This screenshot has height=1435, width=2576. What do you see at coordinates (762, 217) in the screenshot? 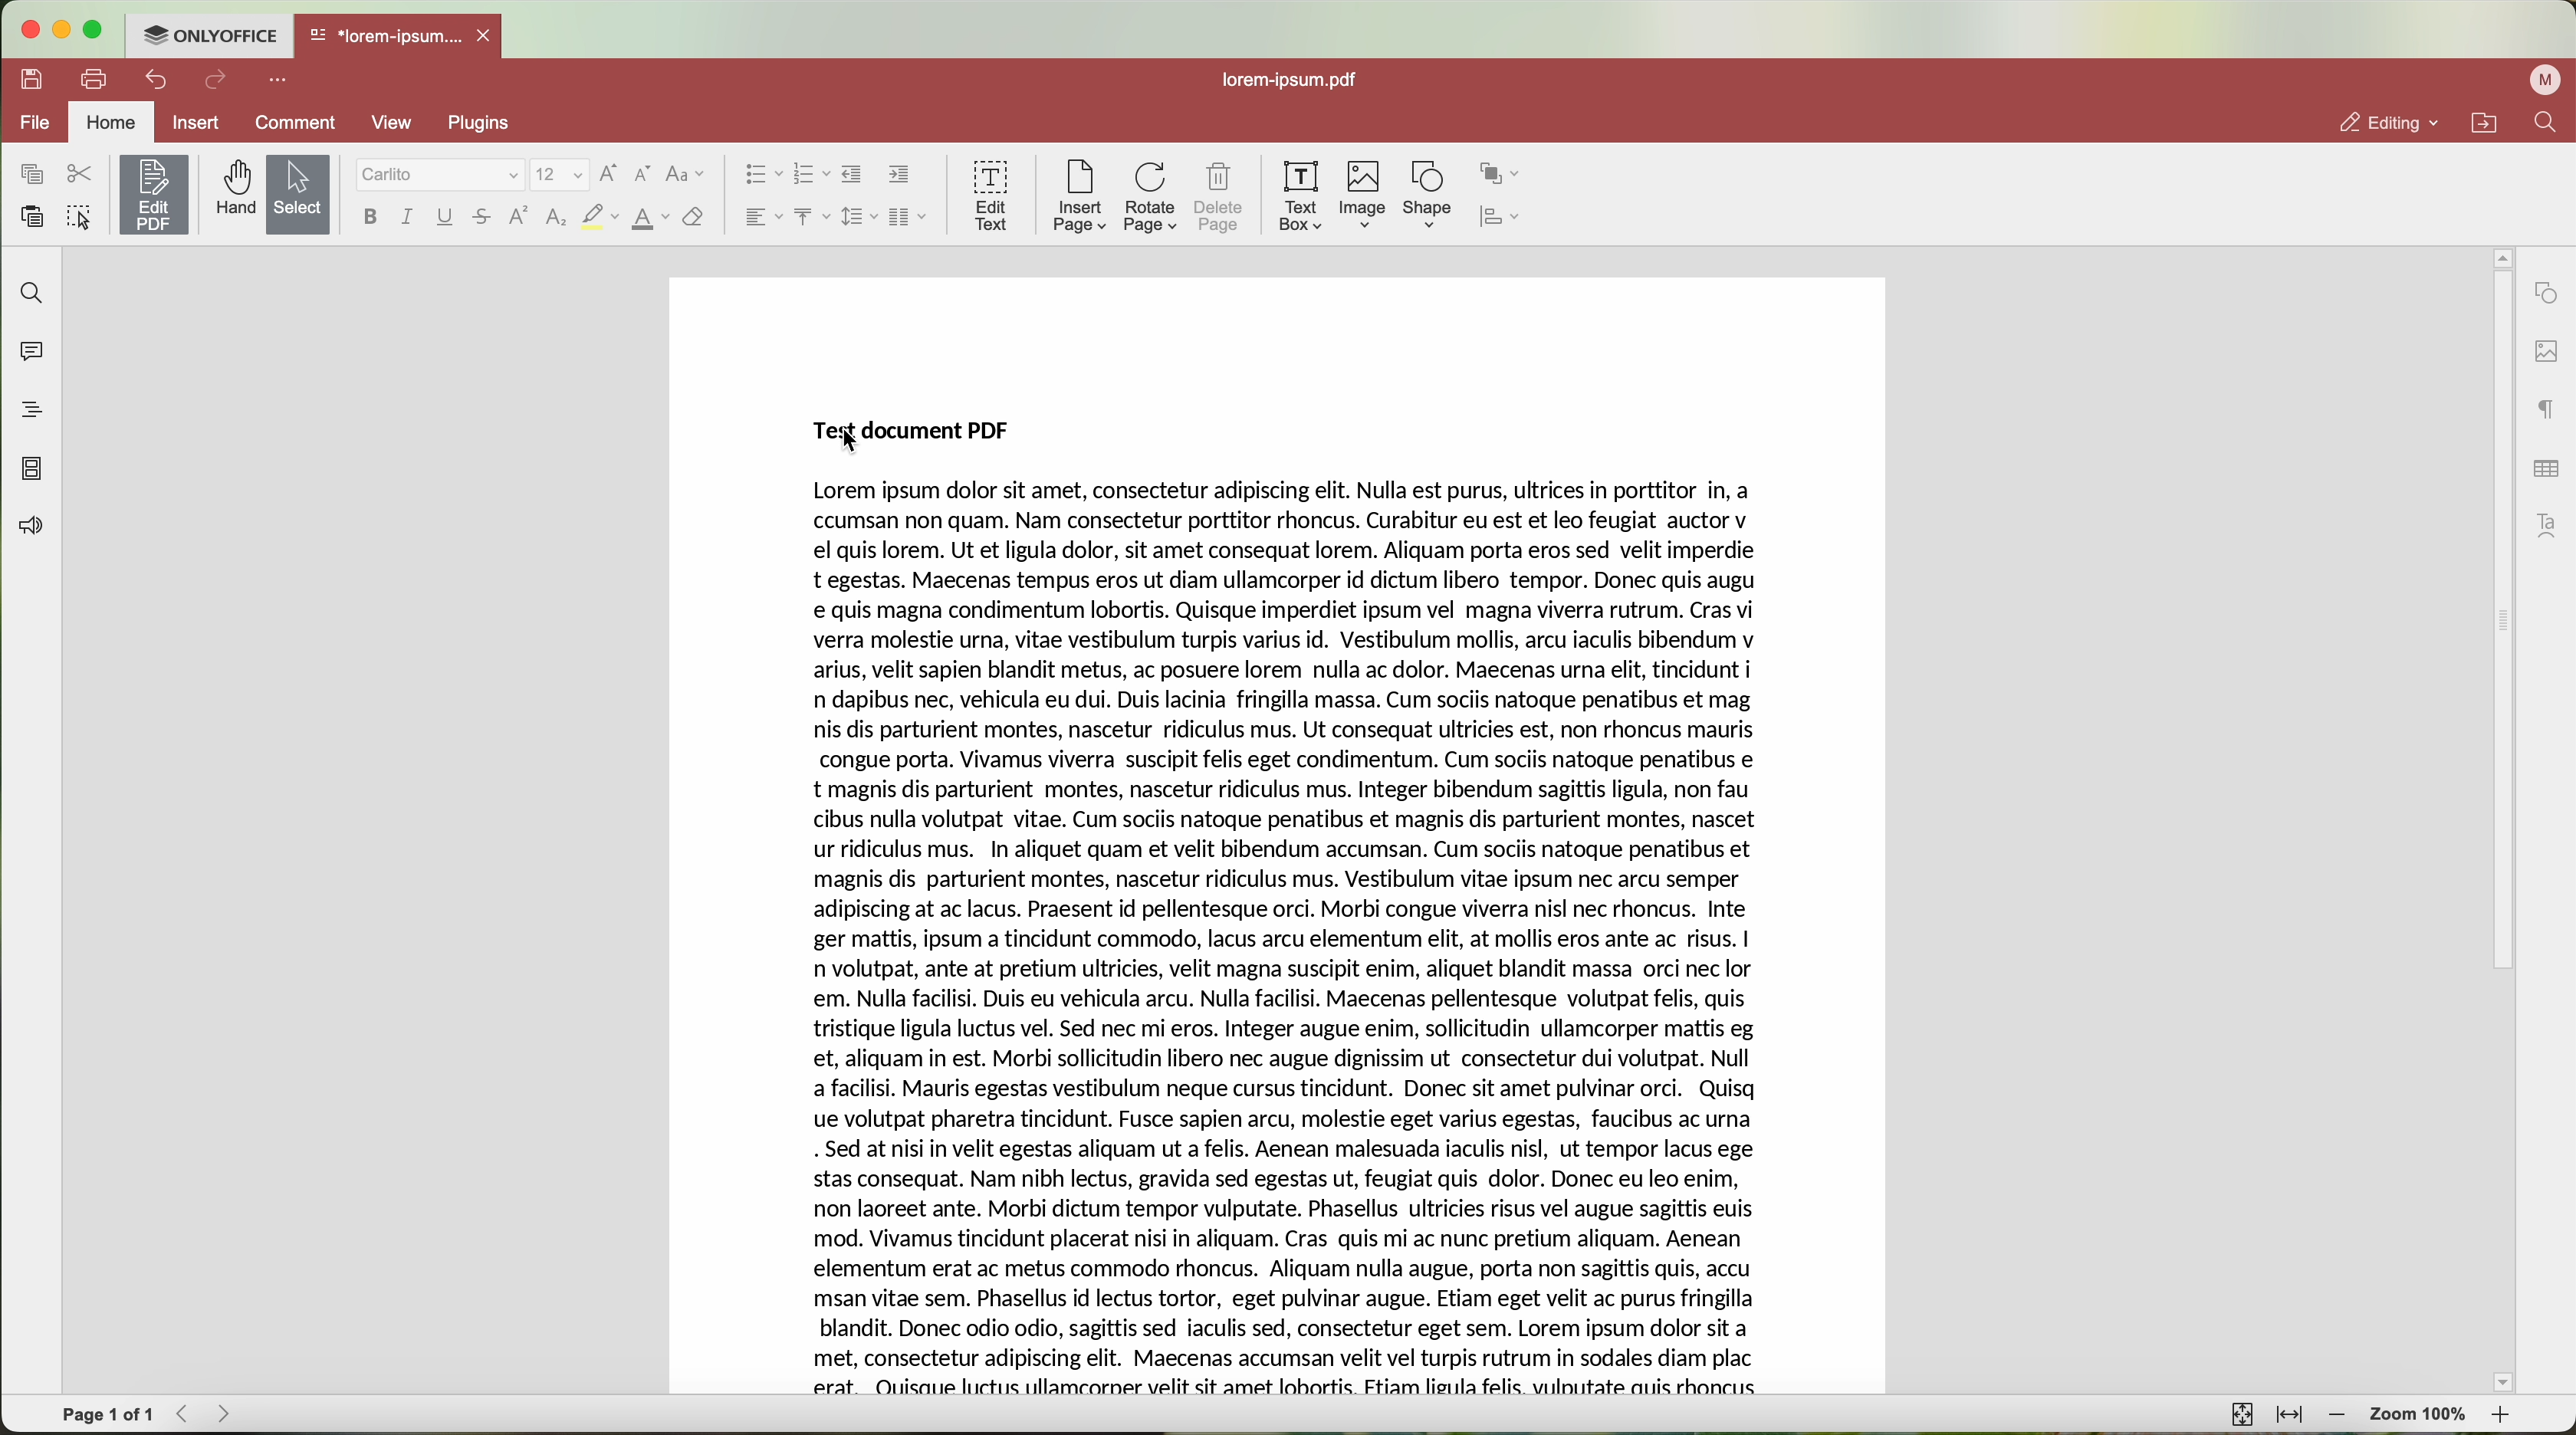
I see `horizontal align` at bounding box center [762, 217].